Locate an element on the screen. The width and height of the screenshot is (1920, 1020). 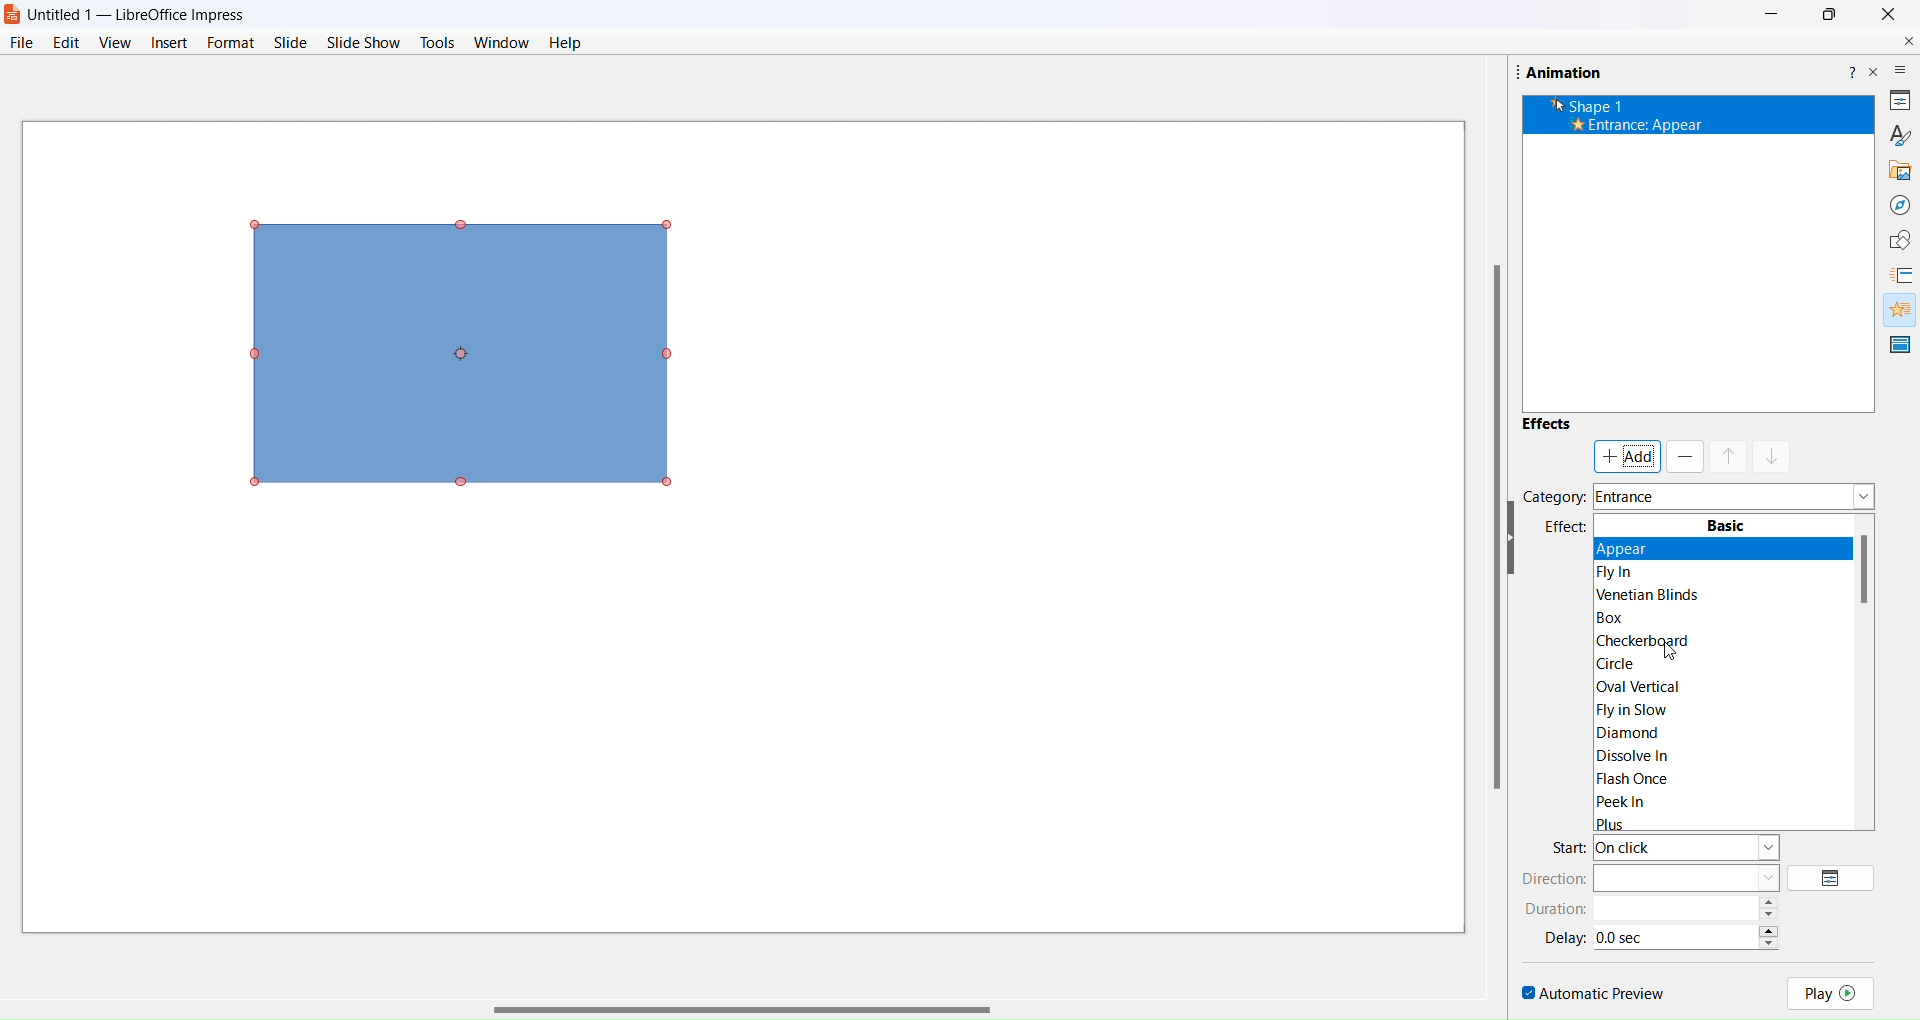
close pane is located at coordinates (1875, 78).